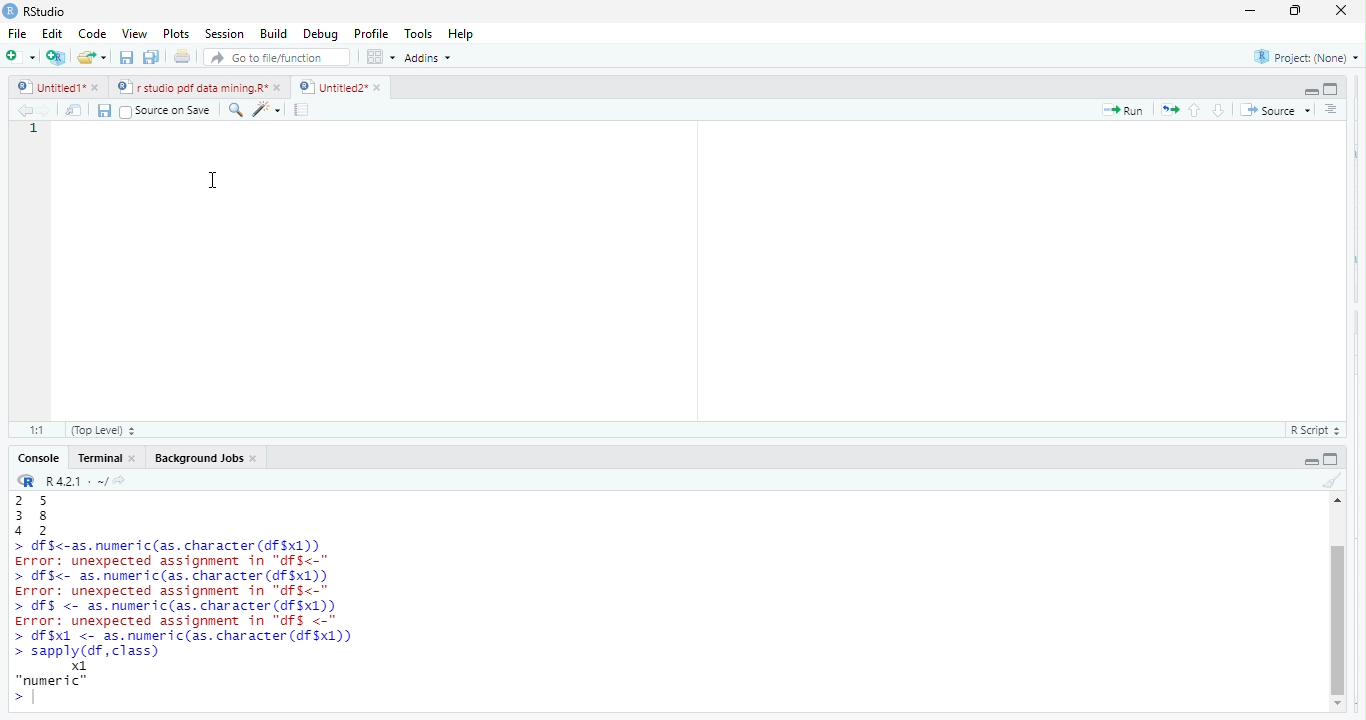  What do you see at coordinates (270, 110) in the screenshot?
I see `code tools` at bounding box center [270, 110].